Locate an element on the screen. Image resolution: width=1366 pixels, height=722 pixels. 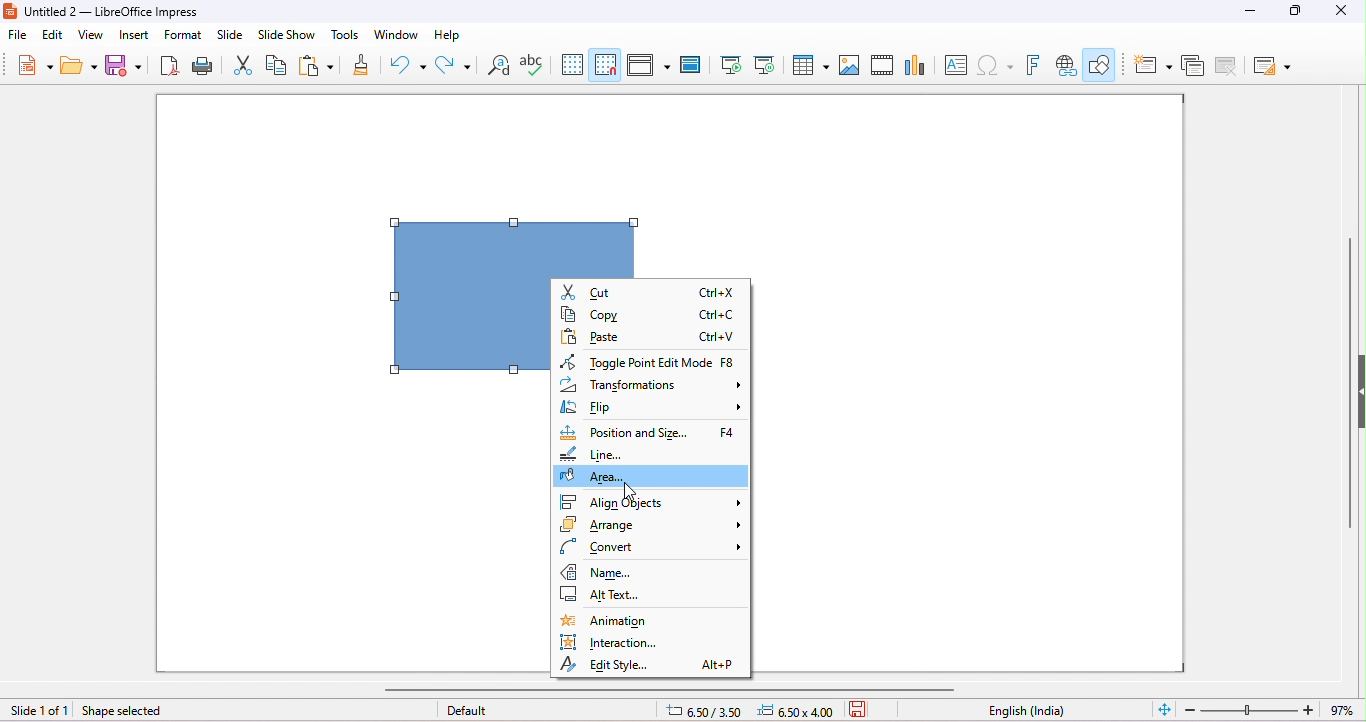
undo is located at coordinates (406, 65).